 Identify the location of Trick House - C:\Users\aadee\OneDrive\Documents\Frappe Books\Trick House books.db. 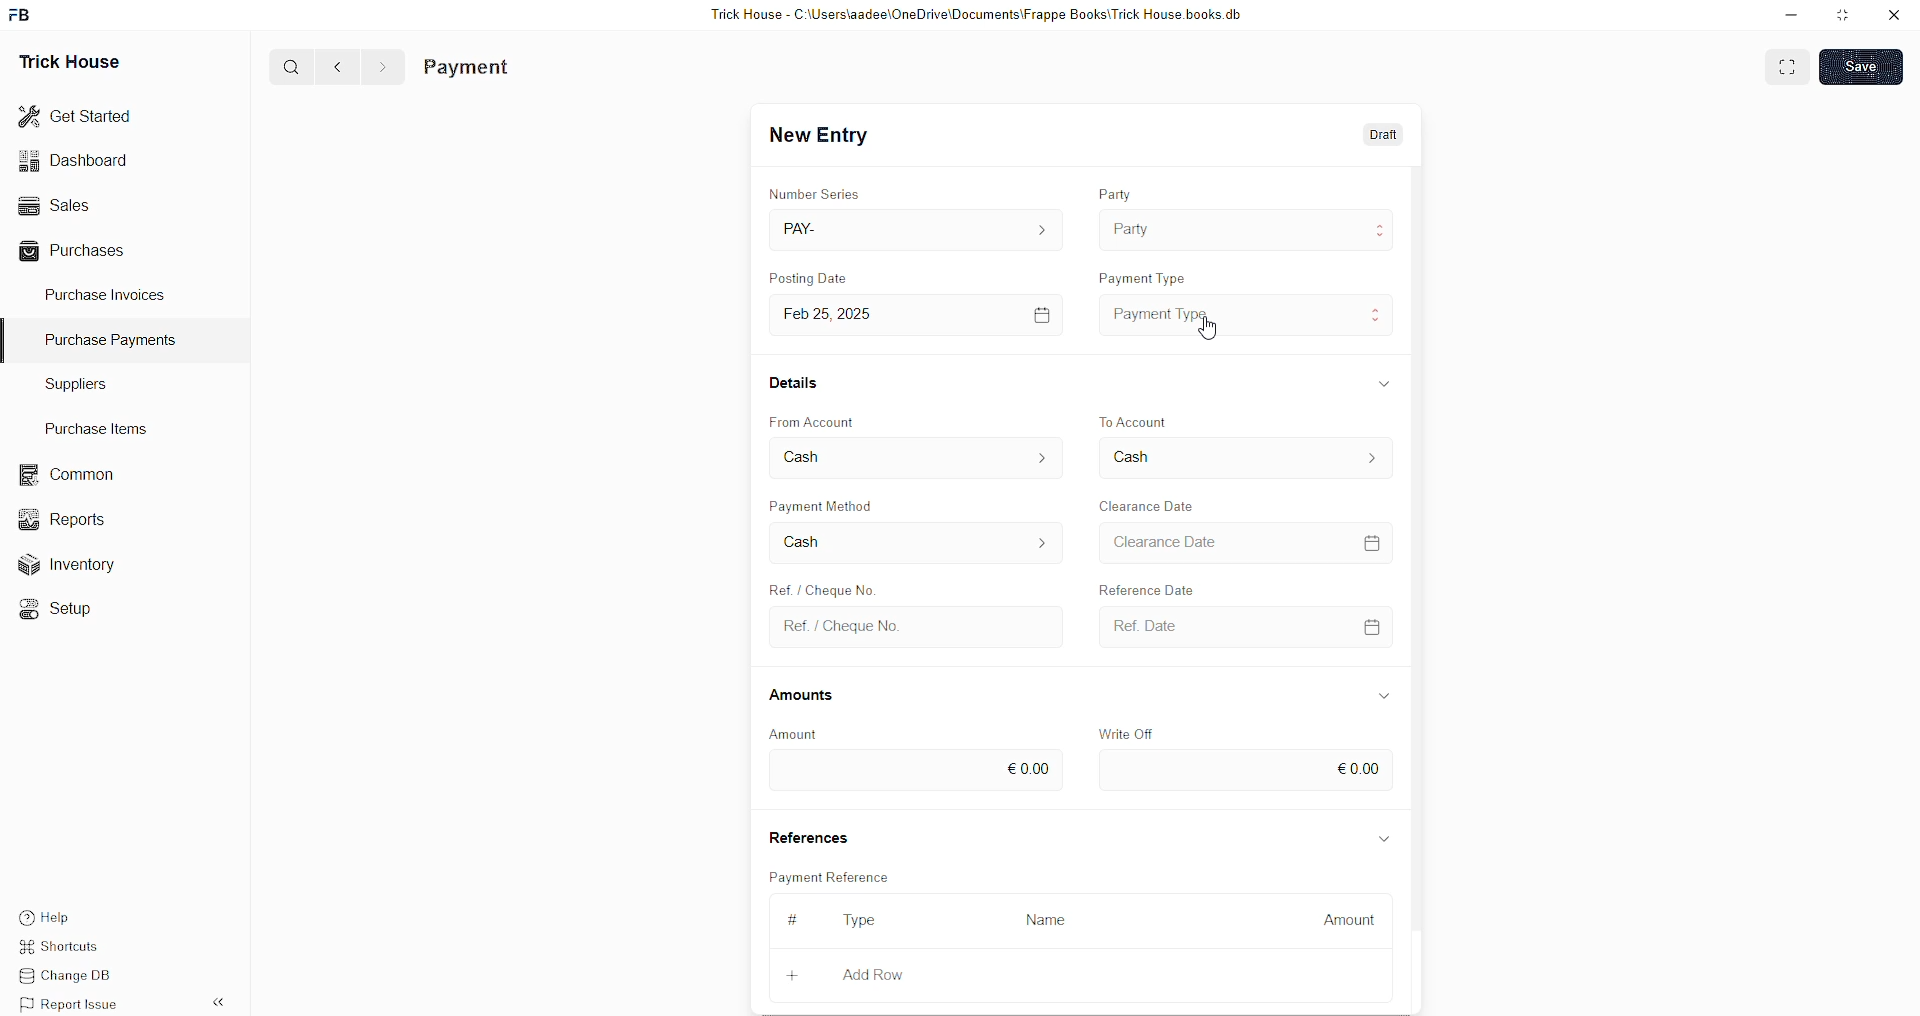
(980, 15).